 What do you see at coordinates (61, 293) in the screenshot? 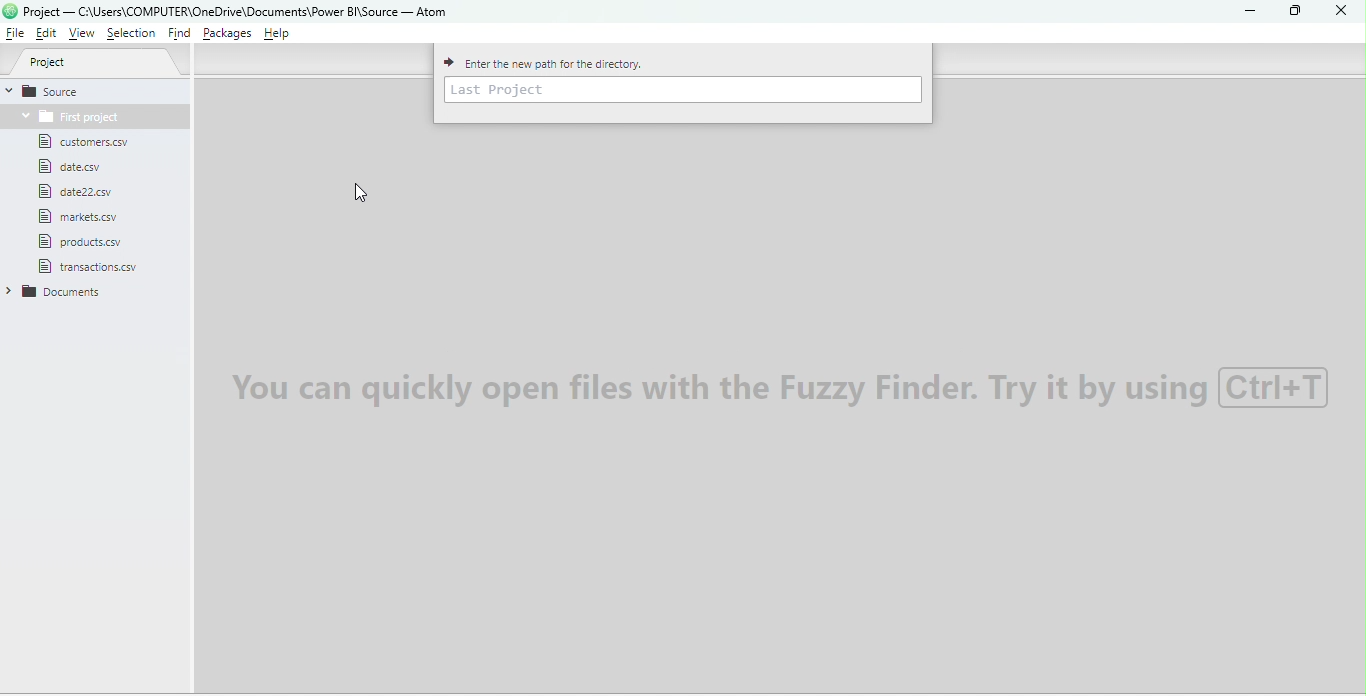
I see `Folder` at bounding box center [61, 293].